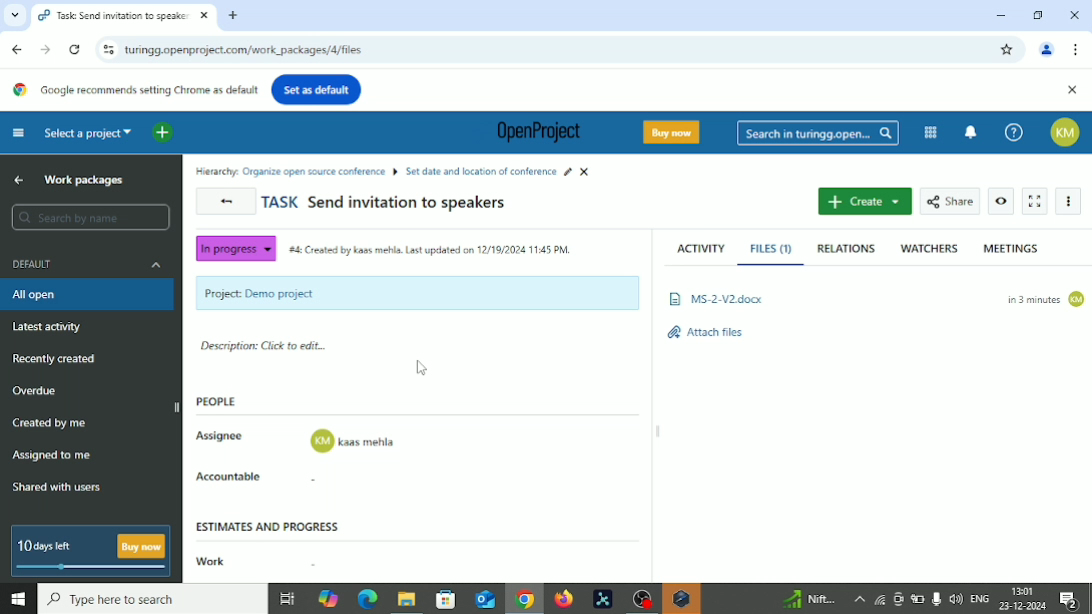 The height and width of the screenshot is (614, 1092). What do you see at coordinates (1014, 132) in the screenshot?
I see `Help` at bounding box center [1014, 132].